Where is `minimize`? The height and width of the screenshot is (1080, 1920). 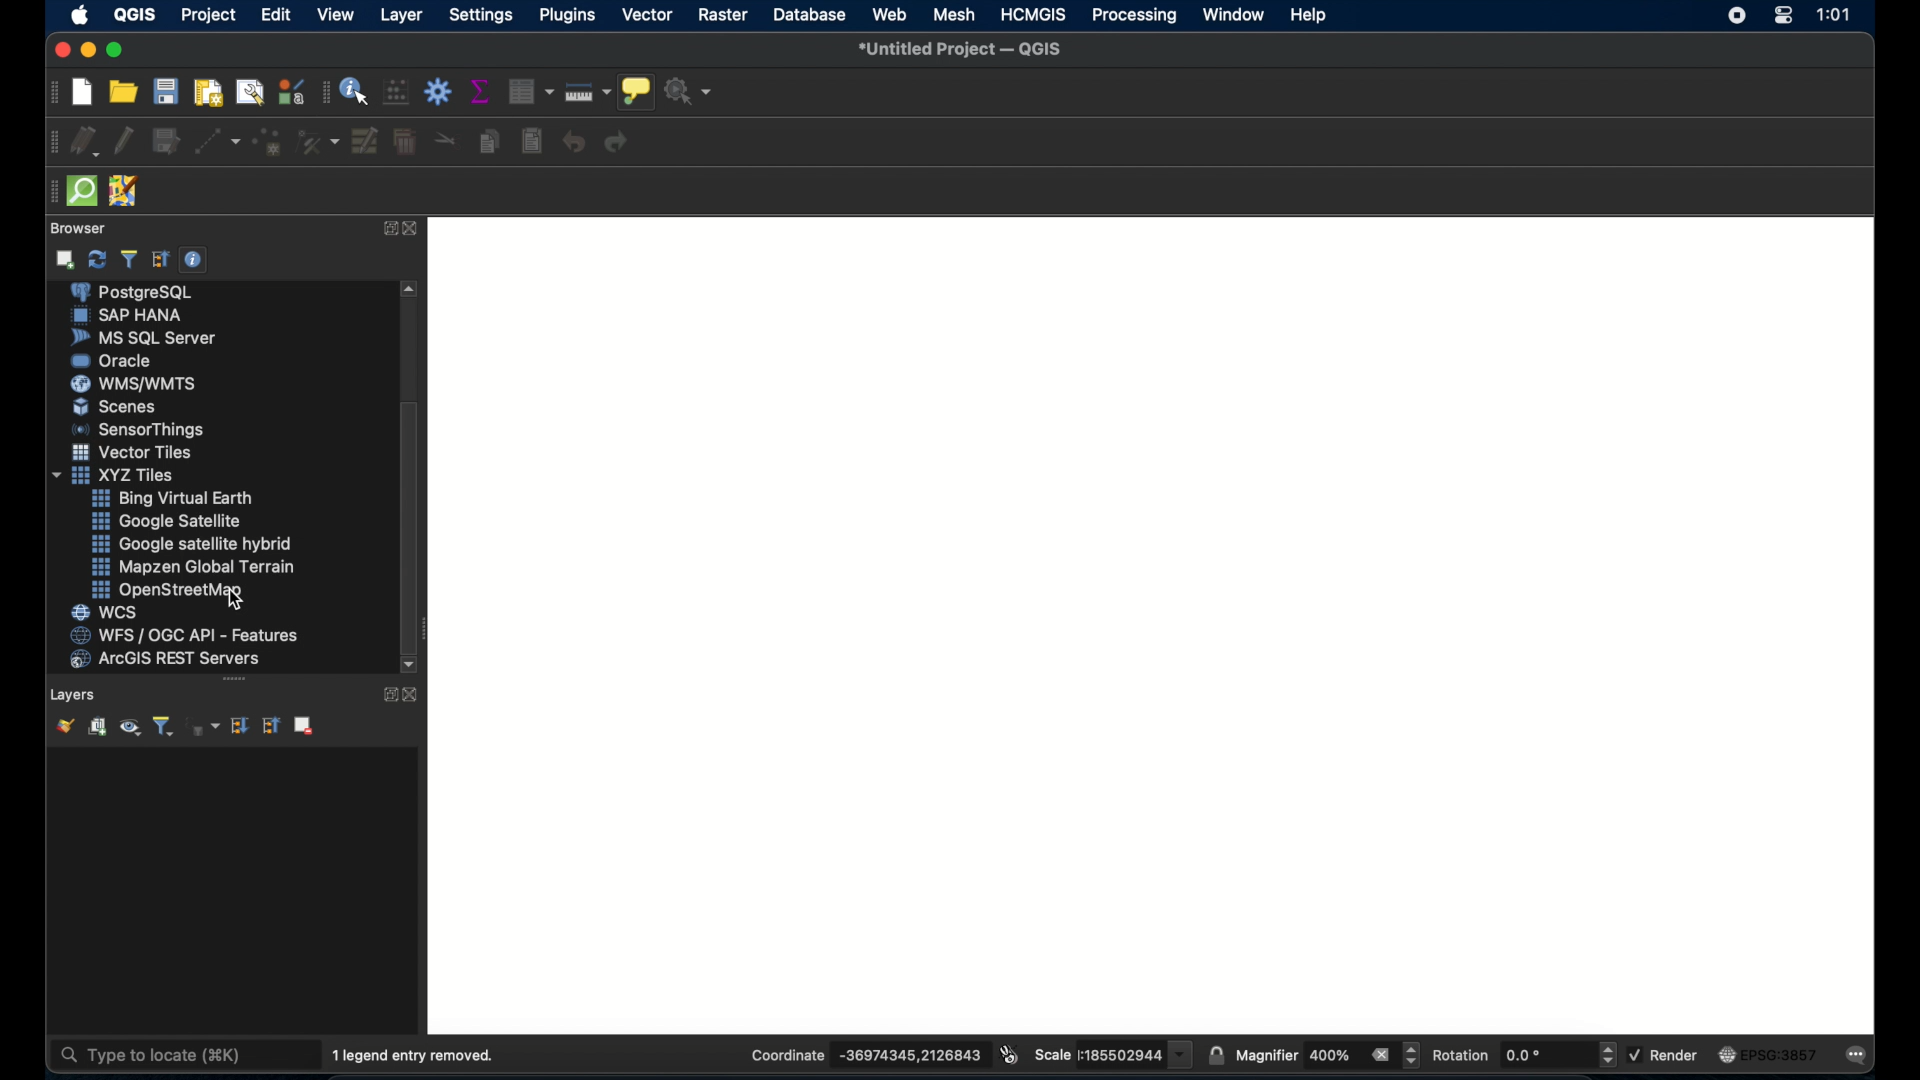
minimize is located at coordinates (91, 50).